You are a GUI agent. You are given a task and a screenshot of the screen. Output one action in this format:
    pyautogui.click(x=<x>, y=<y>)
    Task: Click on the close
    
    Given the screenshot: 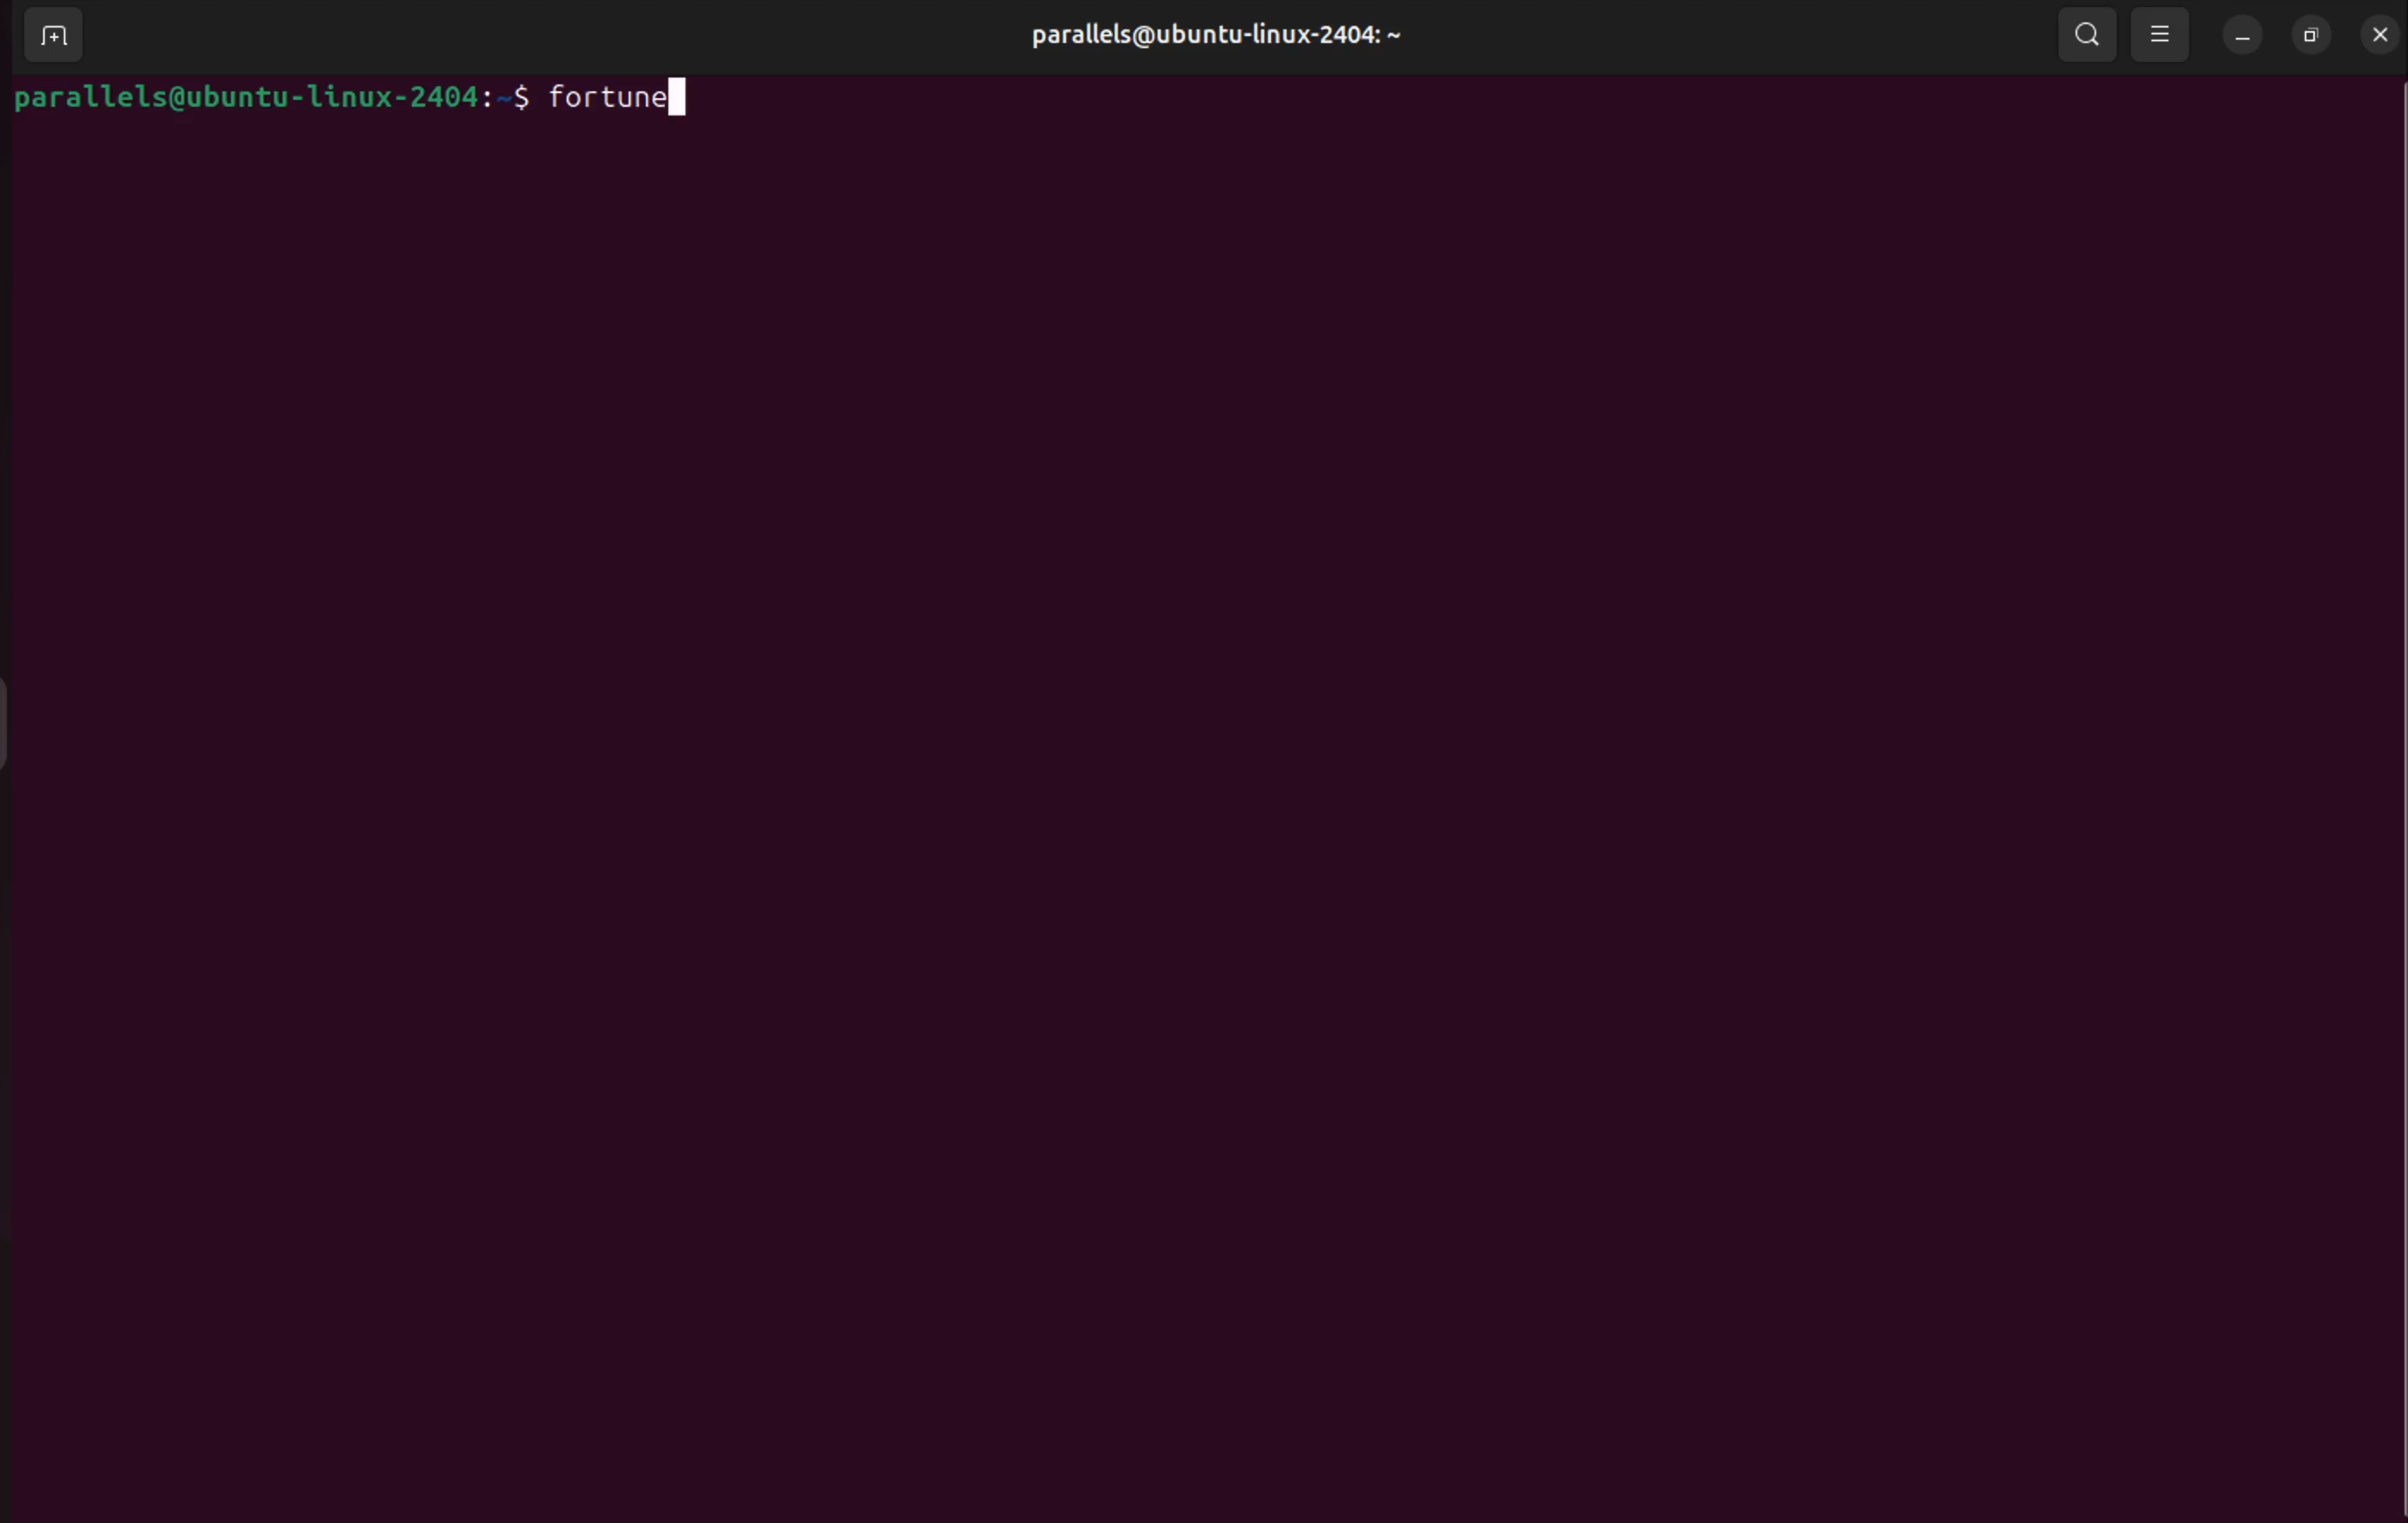 What is the action you would take?
    pyautogui.click(x=2381, y=34)
    